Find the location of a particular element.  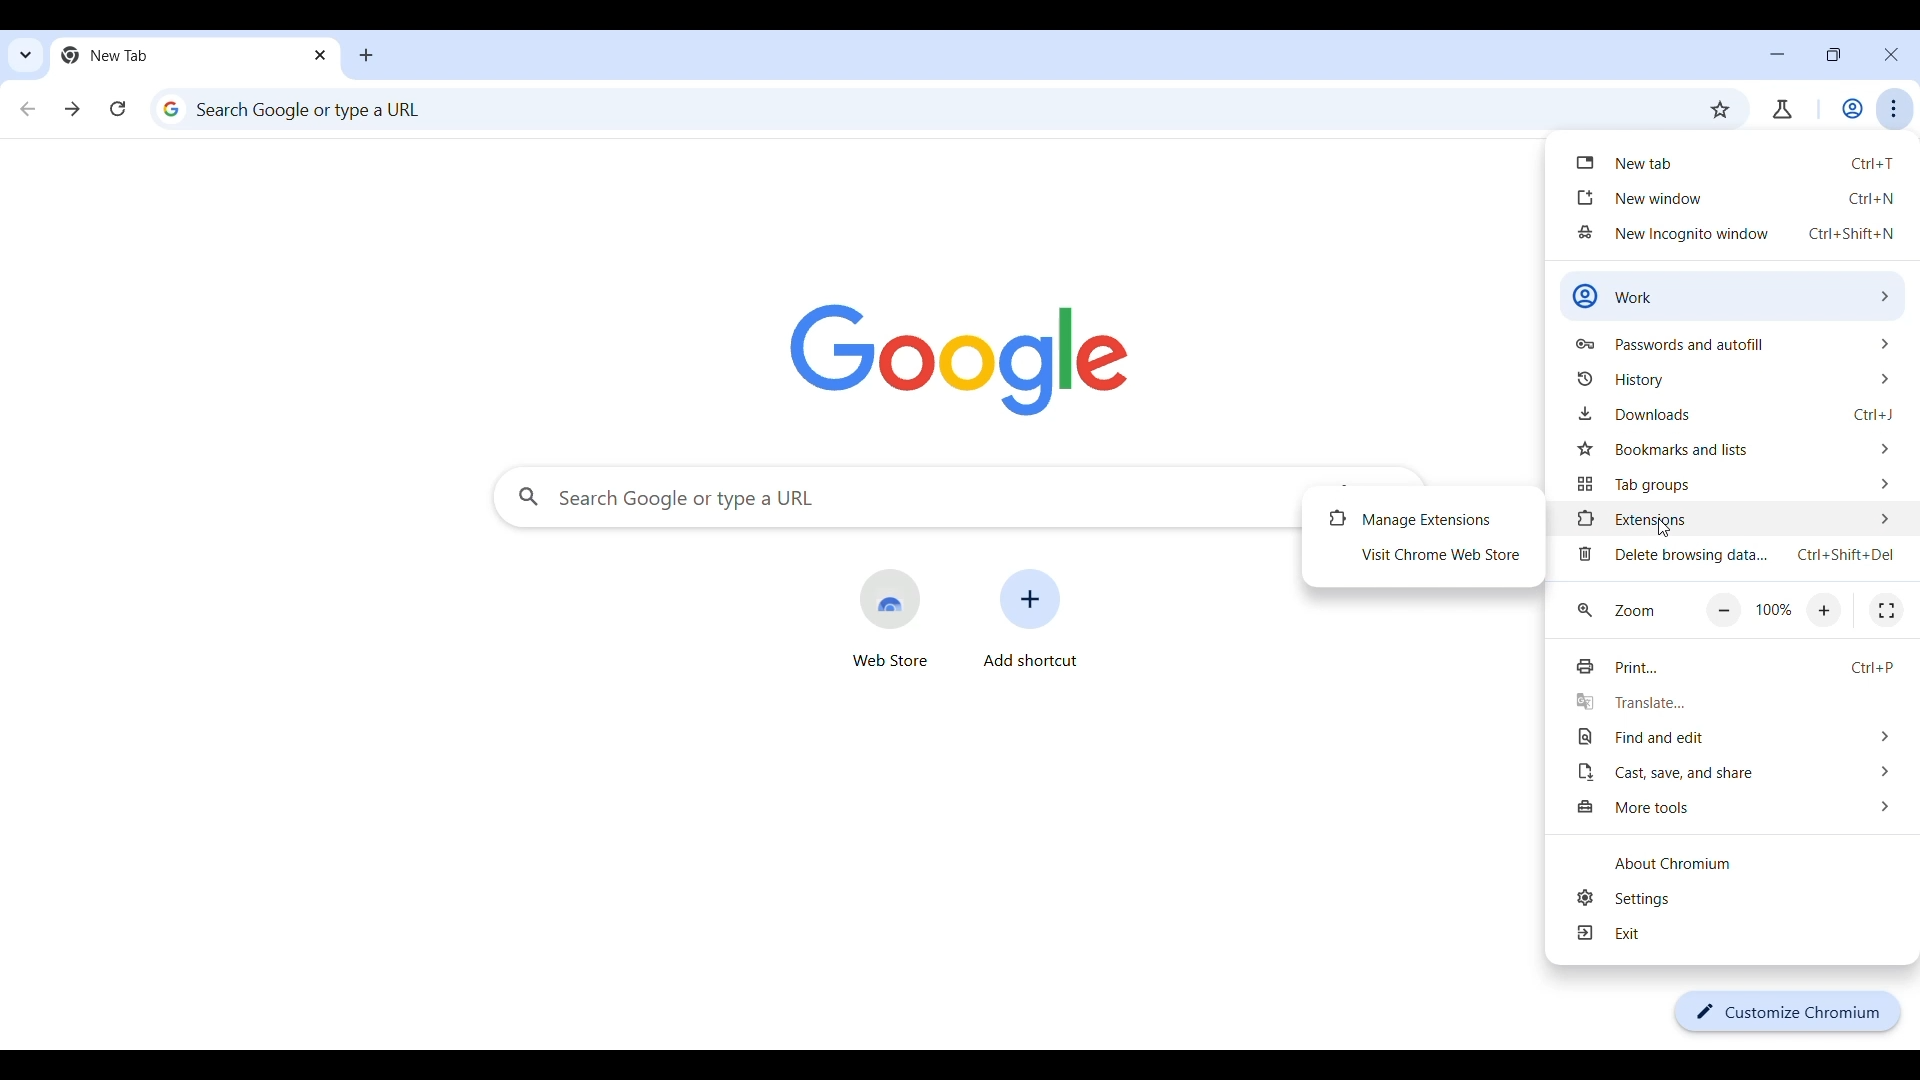

Zoom symbol is located at coordinates (1584, 609).